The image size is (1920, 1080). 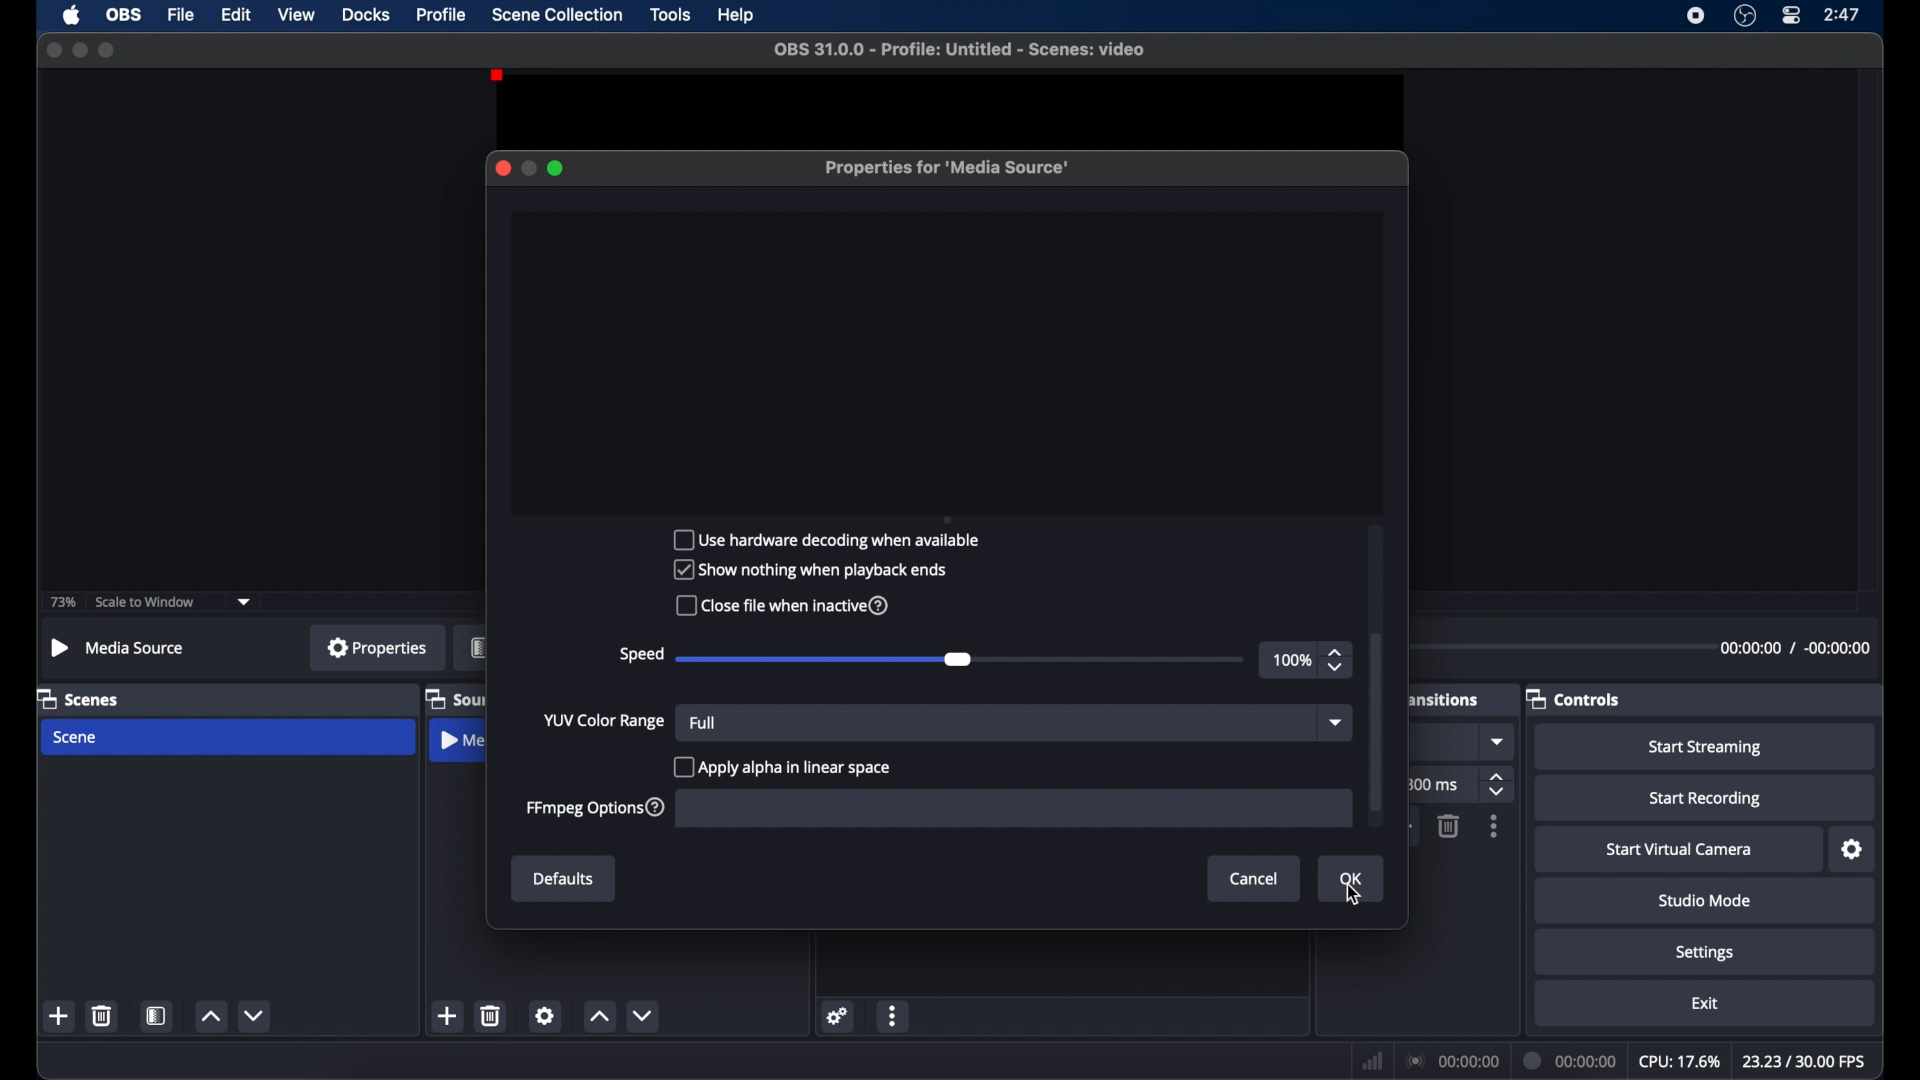 I want to click on file, so click(x=182, y=15).